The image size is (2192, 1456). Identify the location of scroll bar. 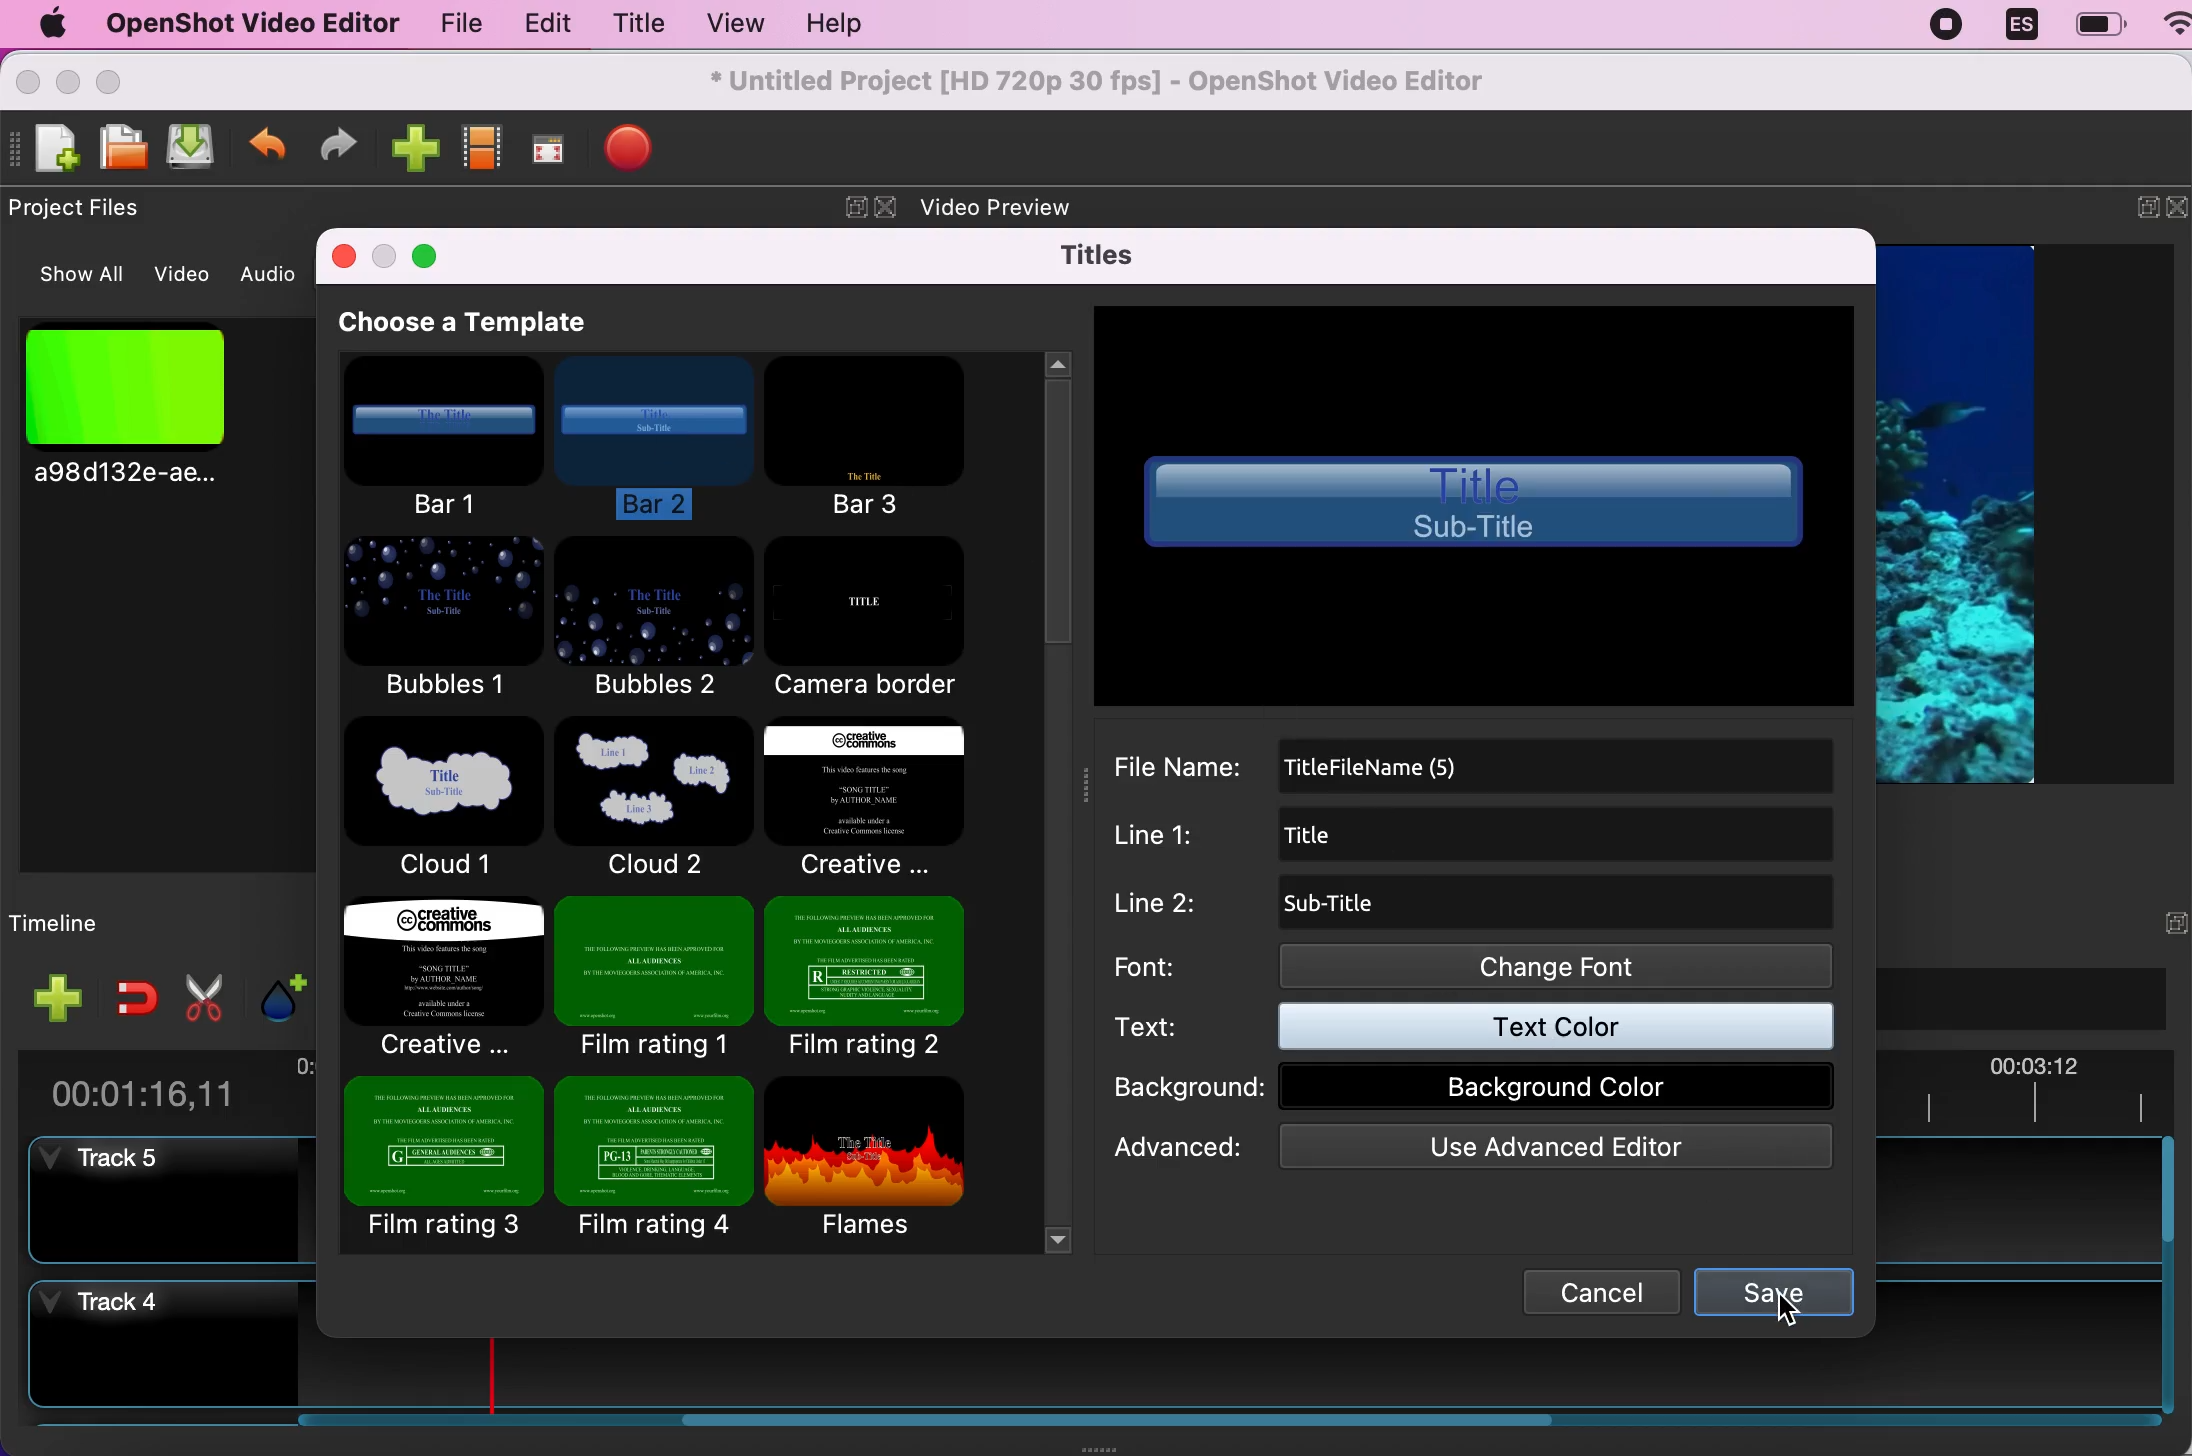
(2167, 1279).